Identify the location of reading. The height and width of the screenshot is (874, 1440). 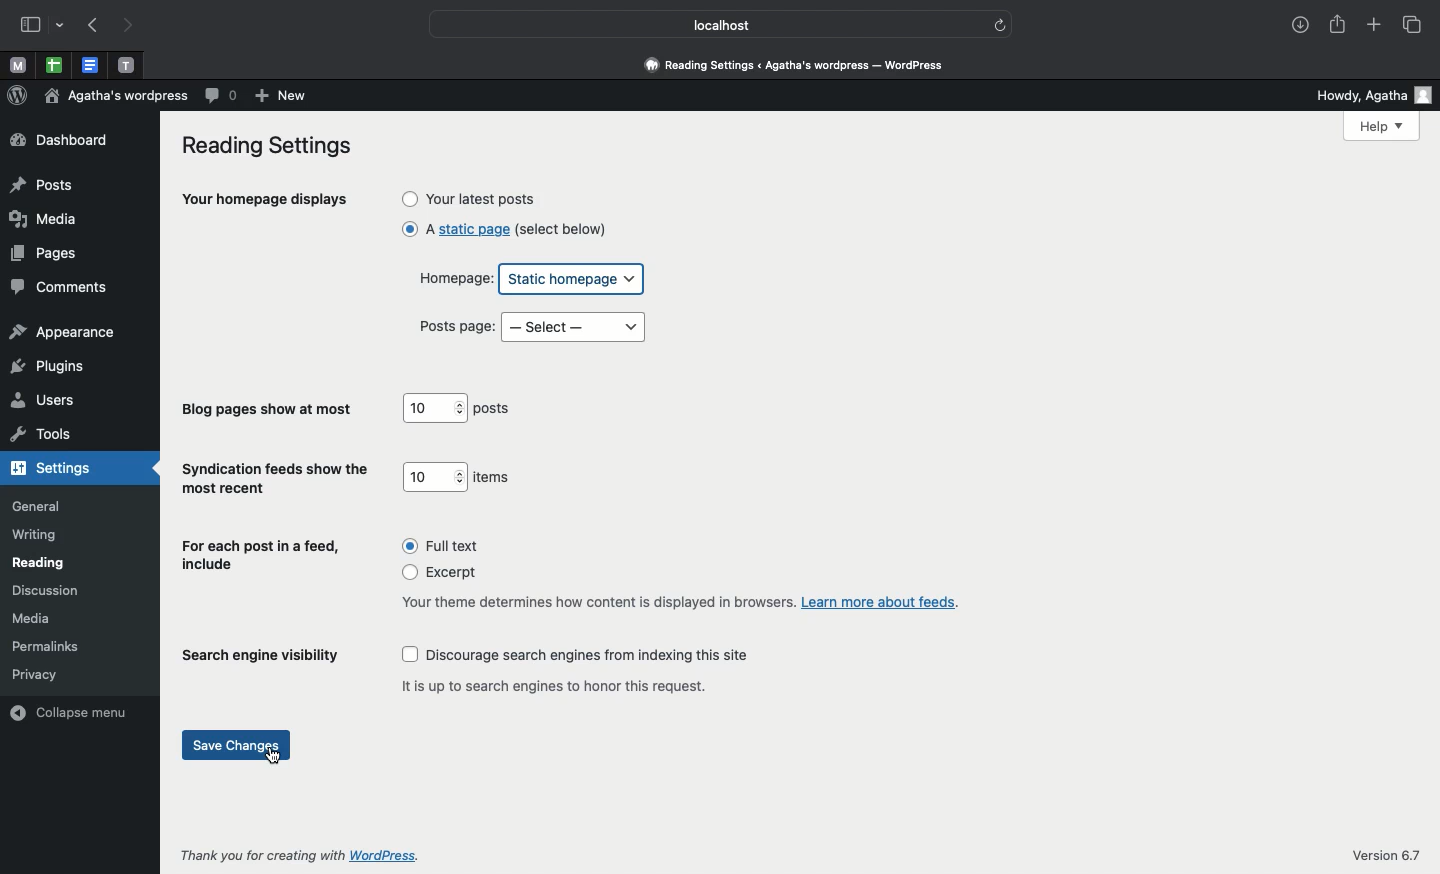
(40, 563).